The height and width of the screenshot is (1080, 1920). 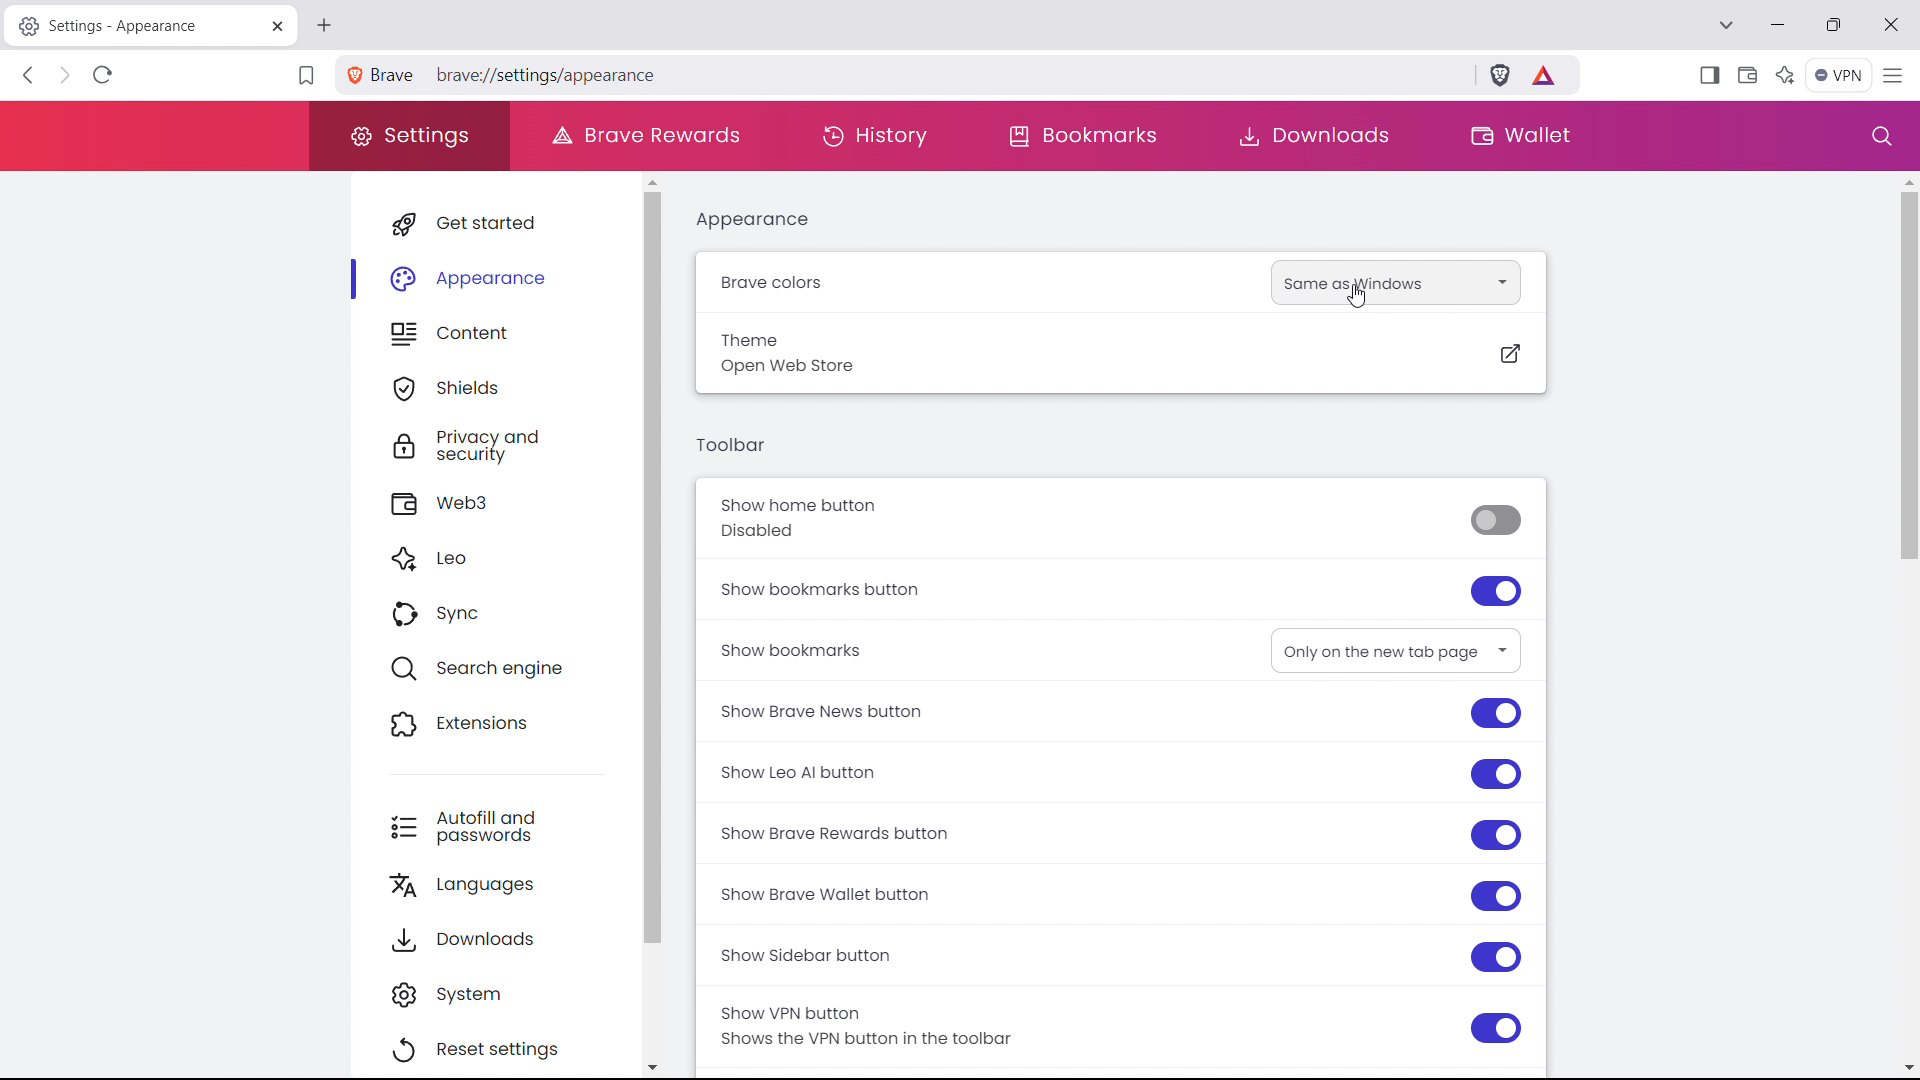 What do you see at coordinates (133, 26) in the screenshot?
I see `Settings - Appearance` at bounding box center [133, 26].